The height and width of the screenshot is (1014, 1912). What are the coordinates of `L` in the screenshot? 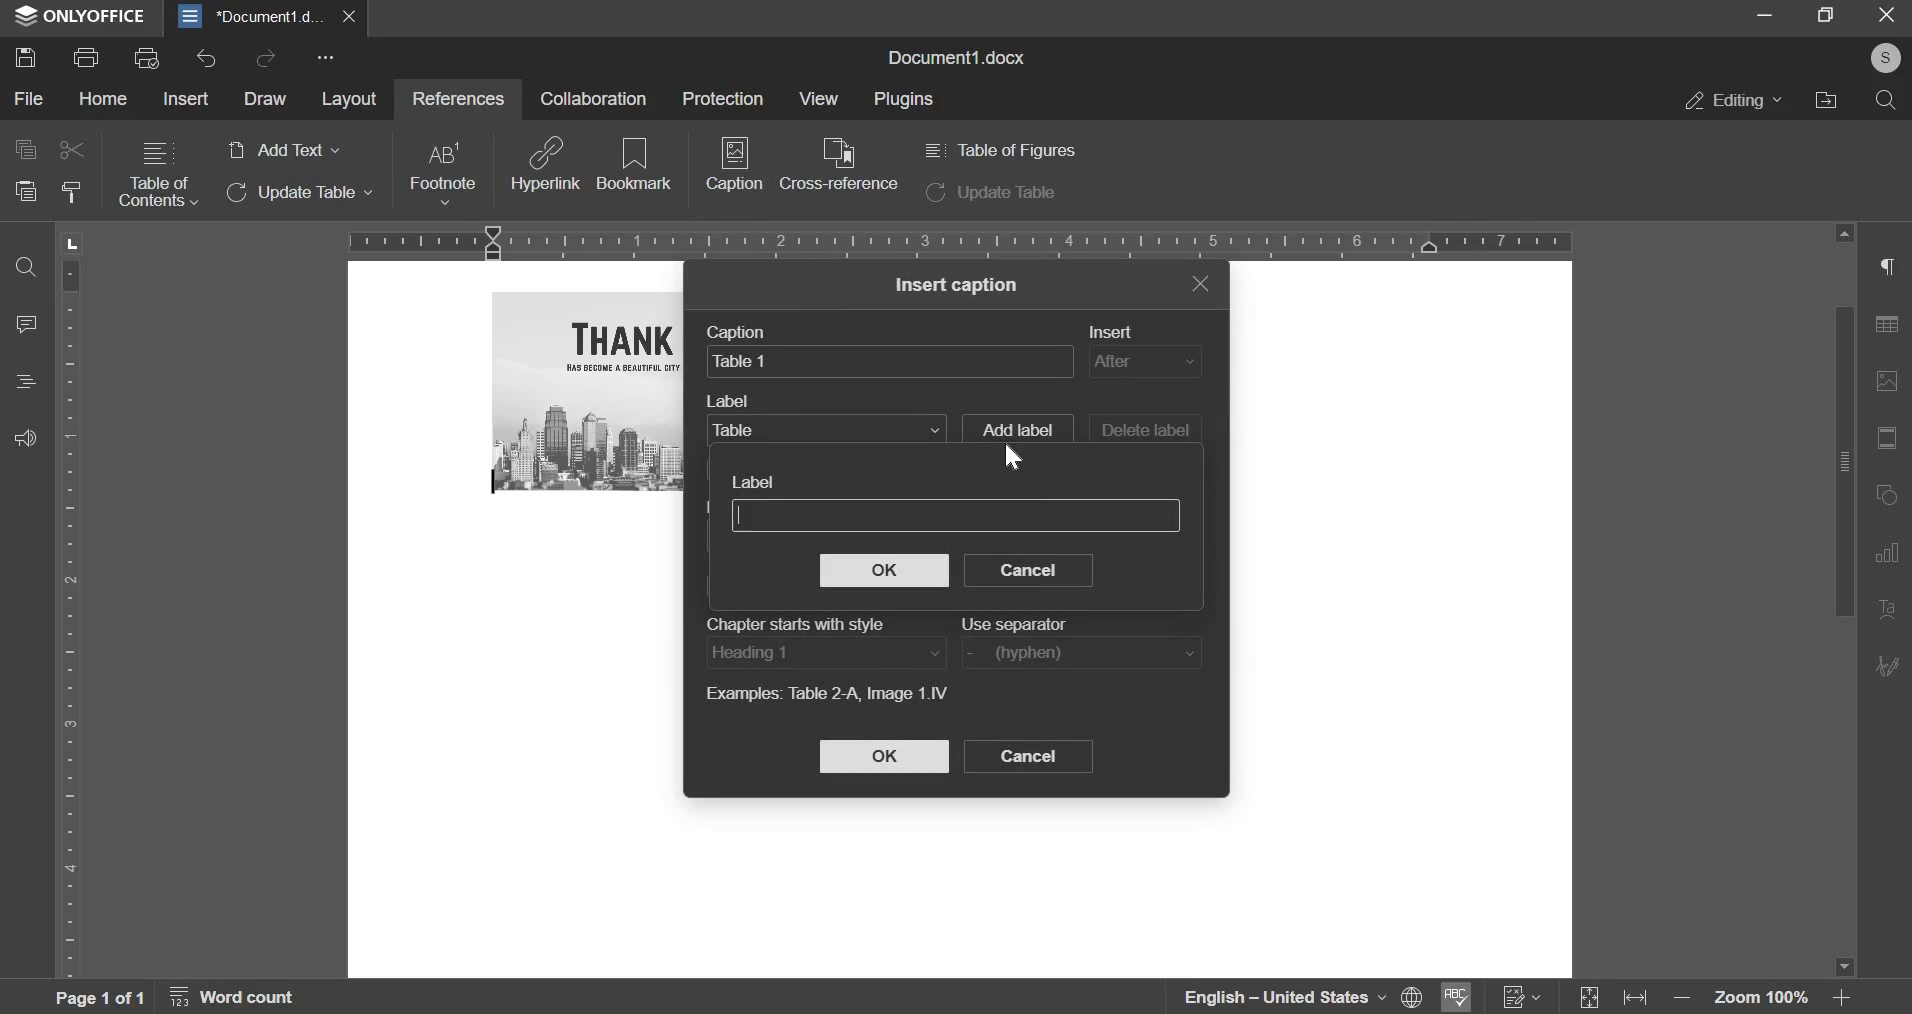 It's located at (75, 242).